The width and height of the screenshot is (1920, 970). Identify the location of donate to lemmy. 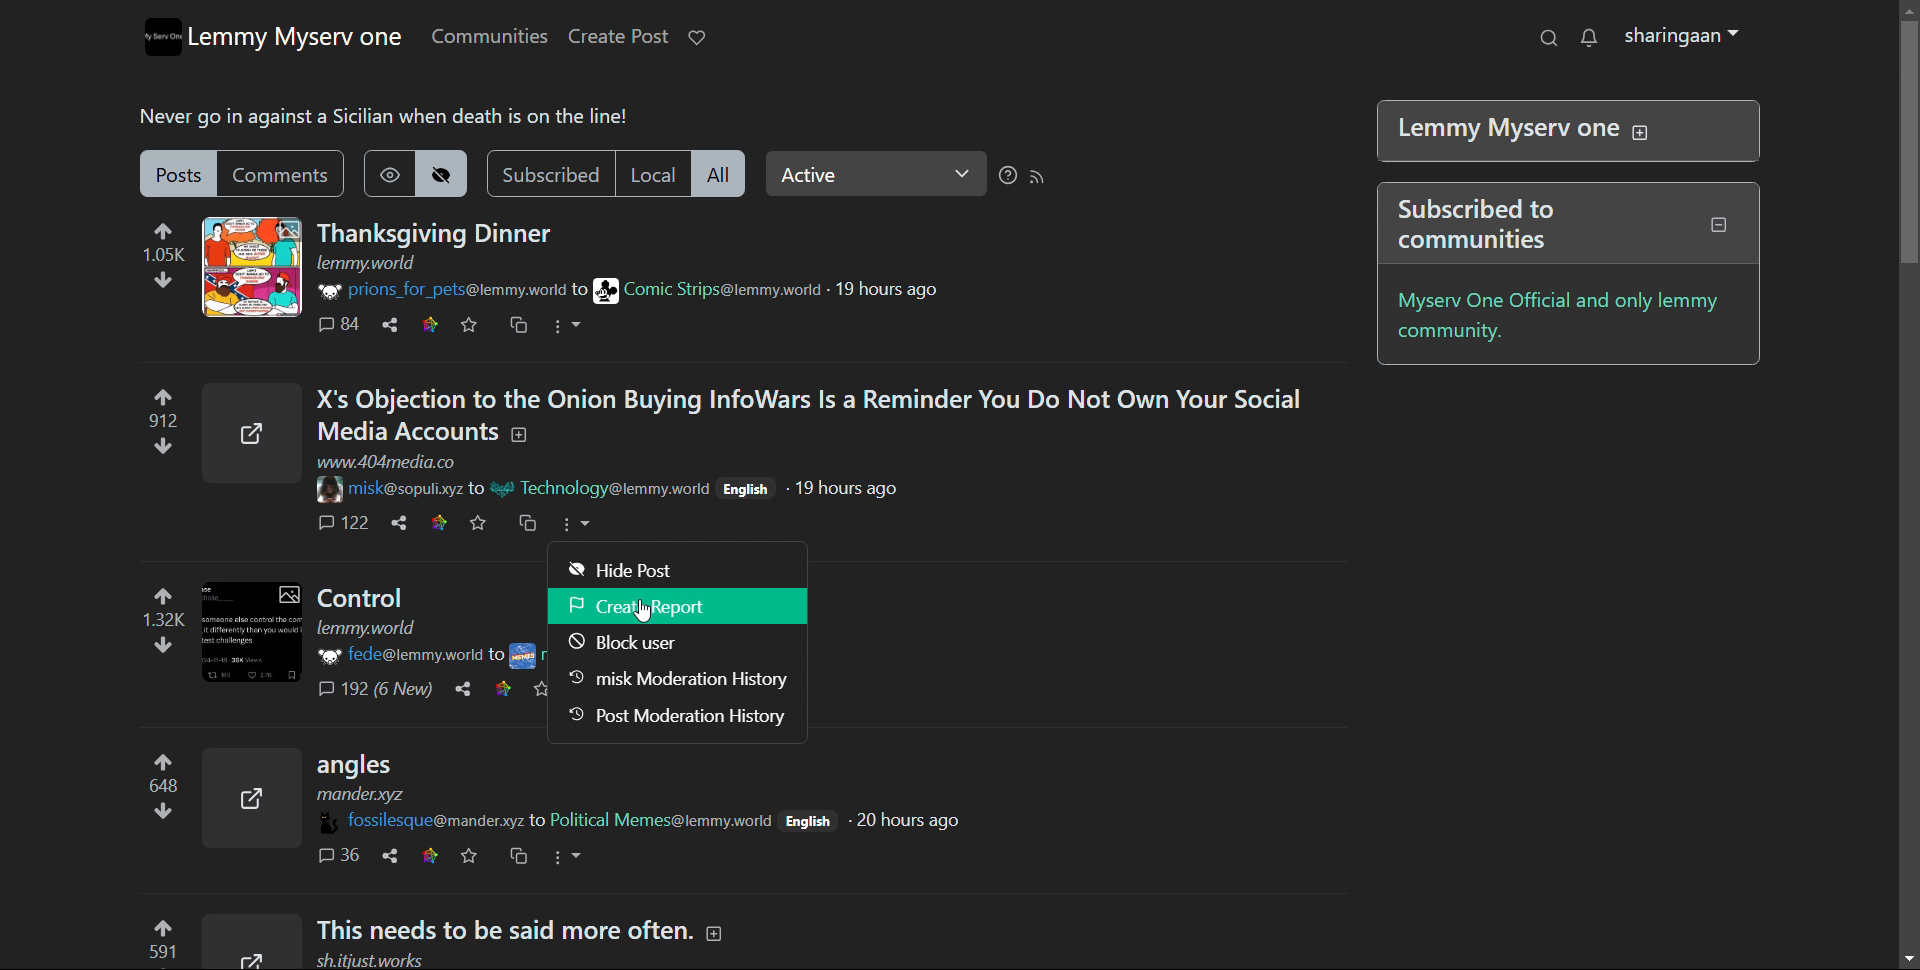
(697, 38).